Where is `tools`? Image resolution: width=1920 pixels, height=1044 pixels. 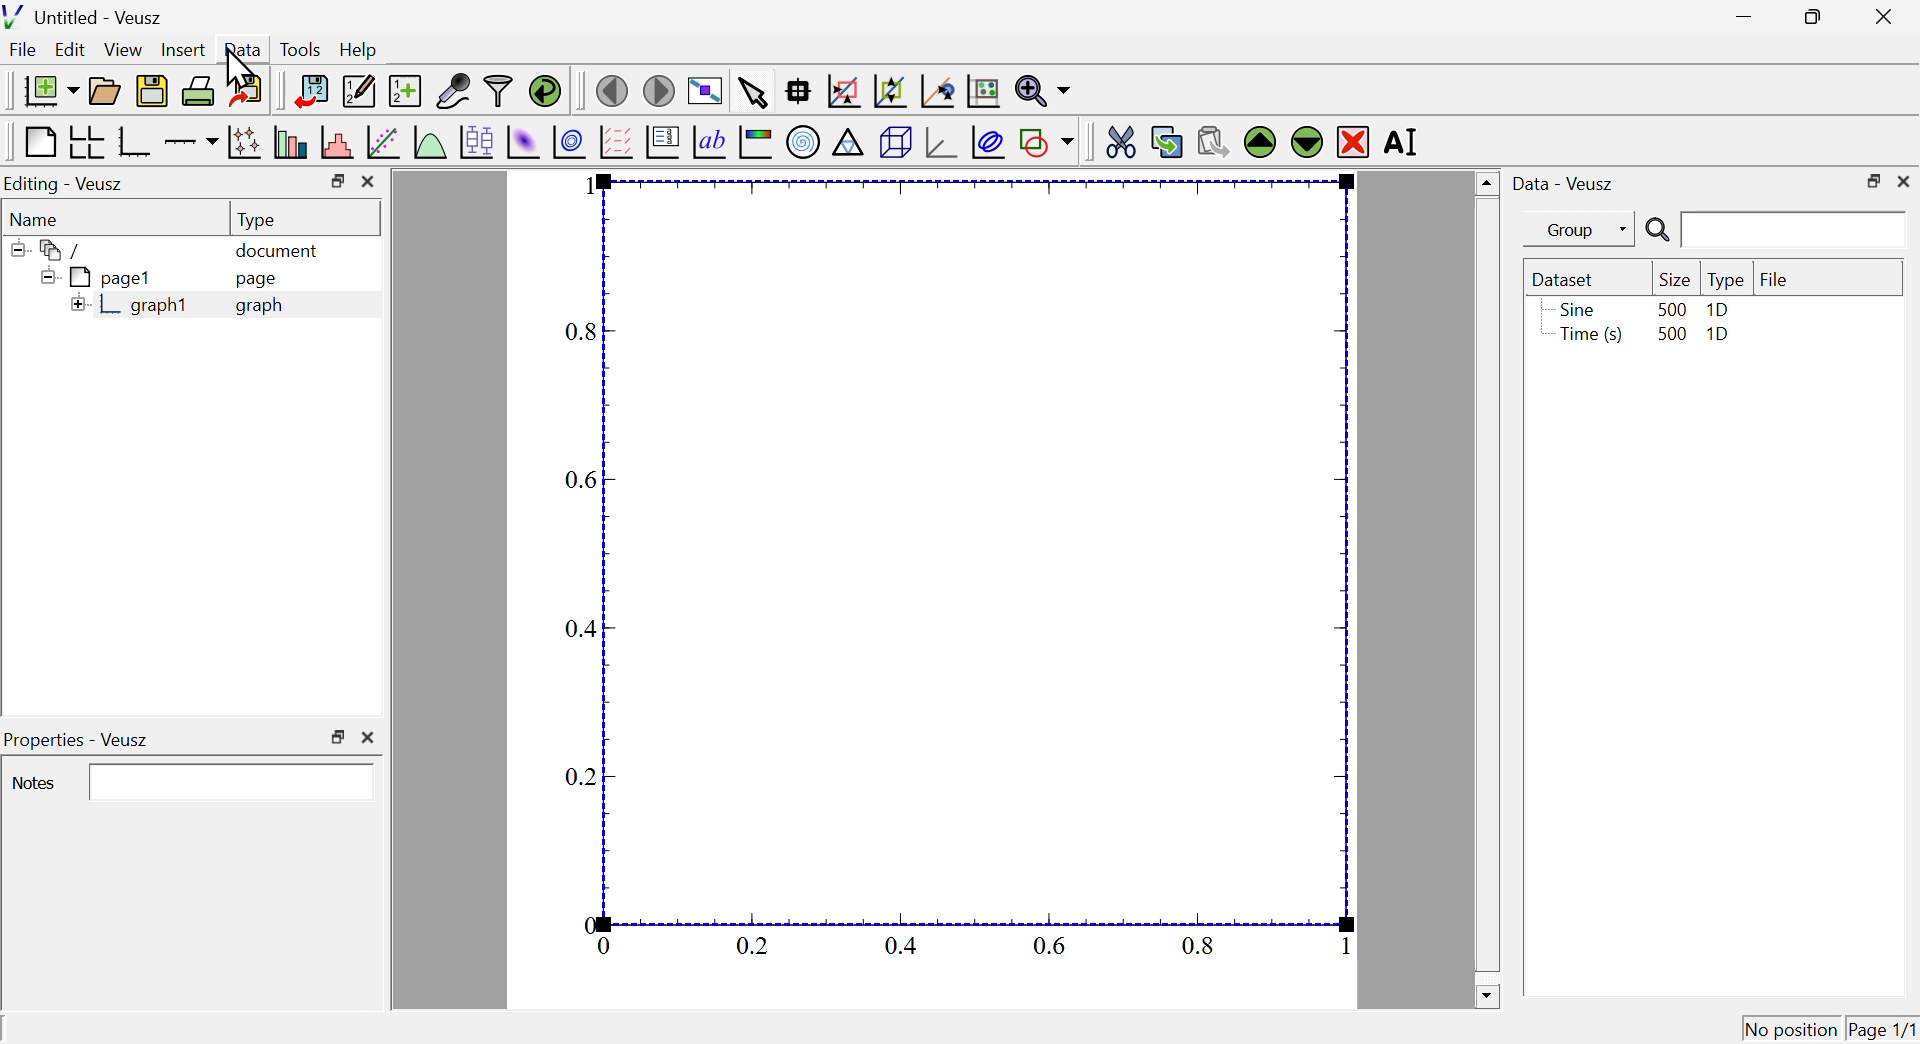
tools is located at coordinates (302, 48).